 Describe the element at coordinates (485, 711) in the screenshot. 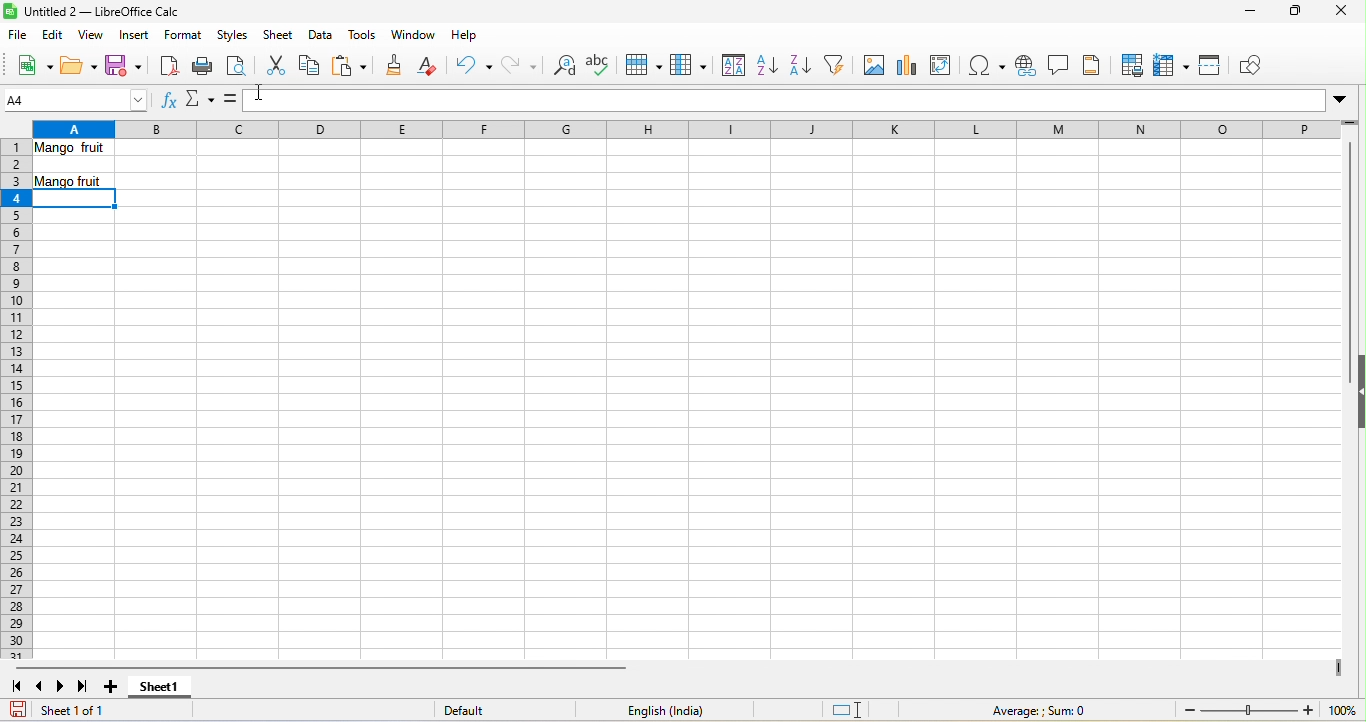

I see `default` at that location.